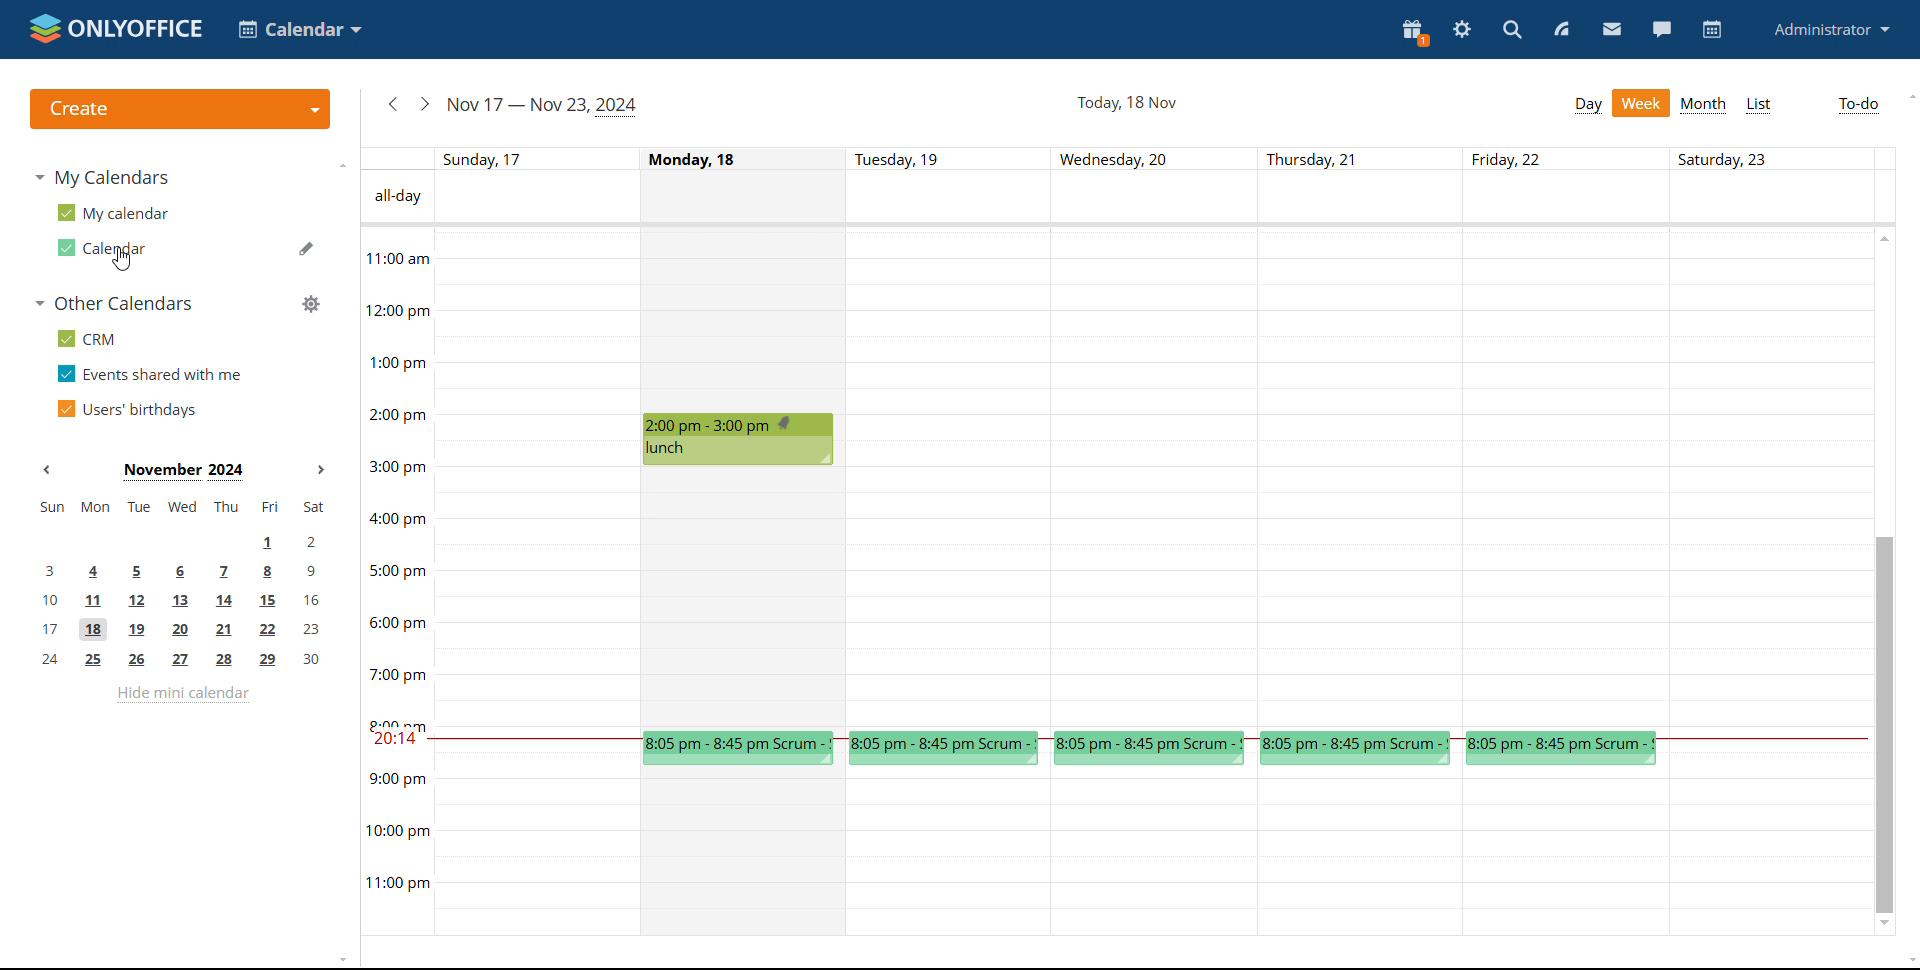 The height and width of the screenshot is (970, 1920). I want to click on Thursday, so click(1361, 478).